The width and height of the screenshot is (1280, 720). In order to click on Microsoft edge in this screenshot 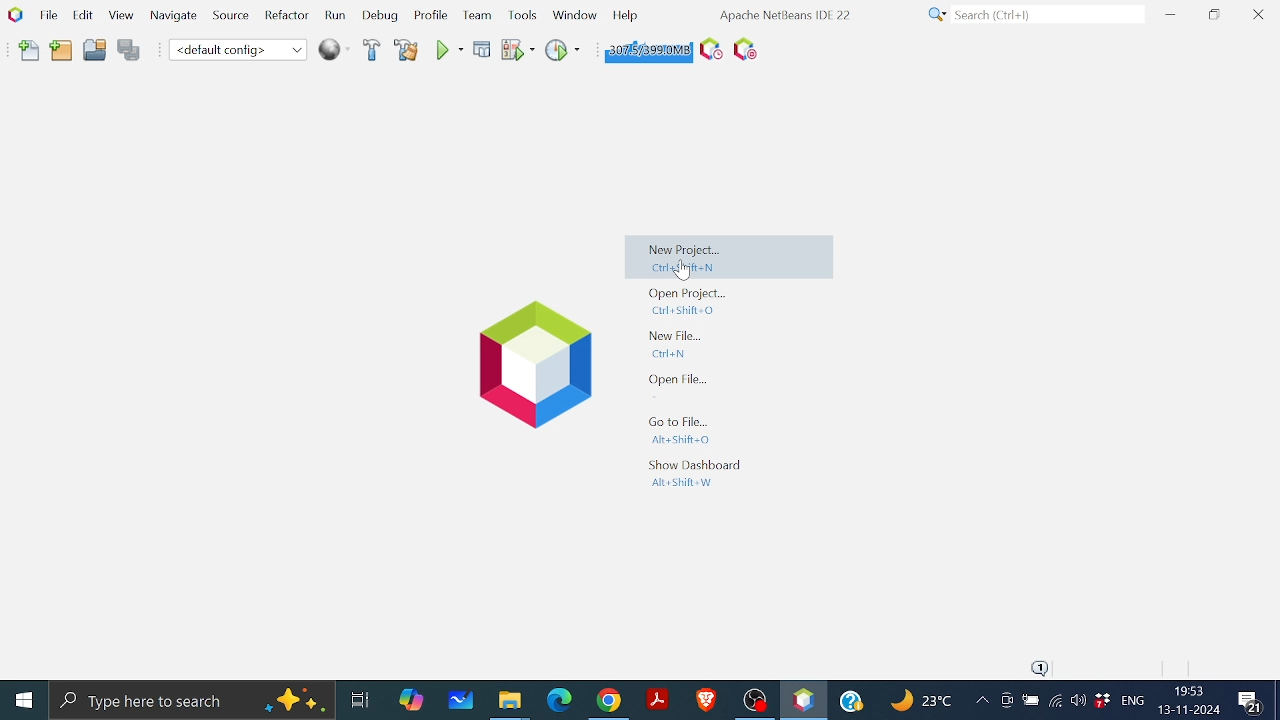, I will do `click(557, 700)`.